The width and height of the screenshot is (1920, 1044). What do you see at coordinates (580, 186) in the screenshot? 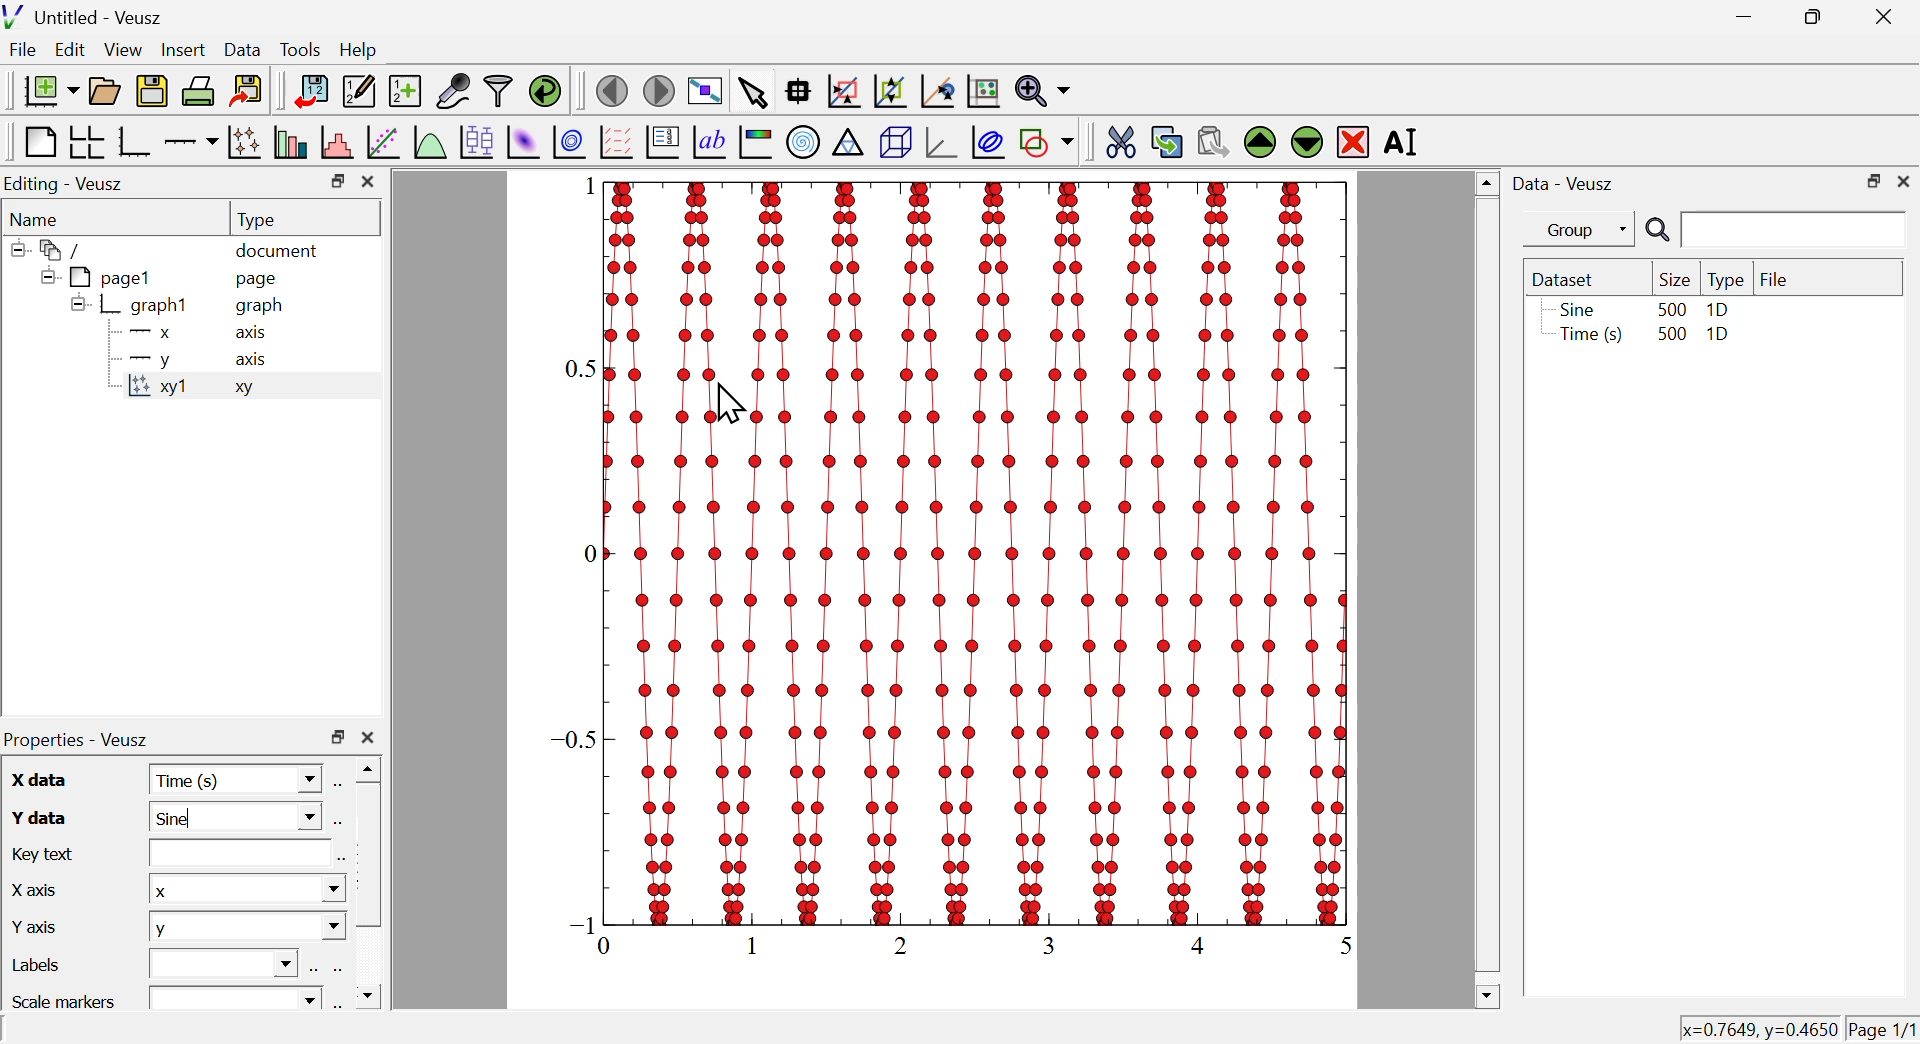
I see `1` at bounding box center [580, 186].